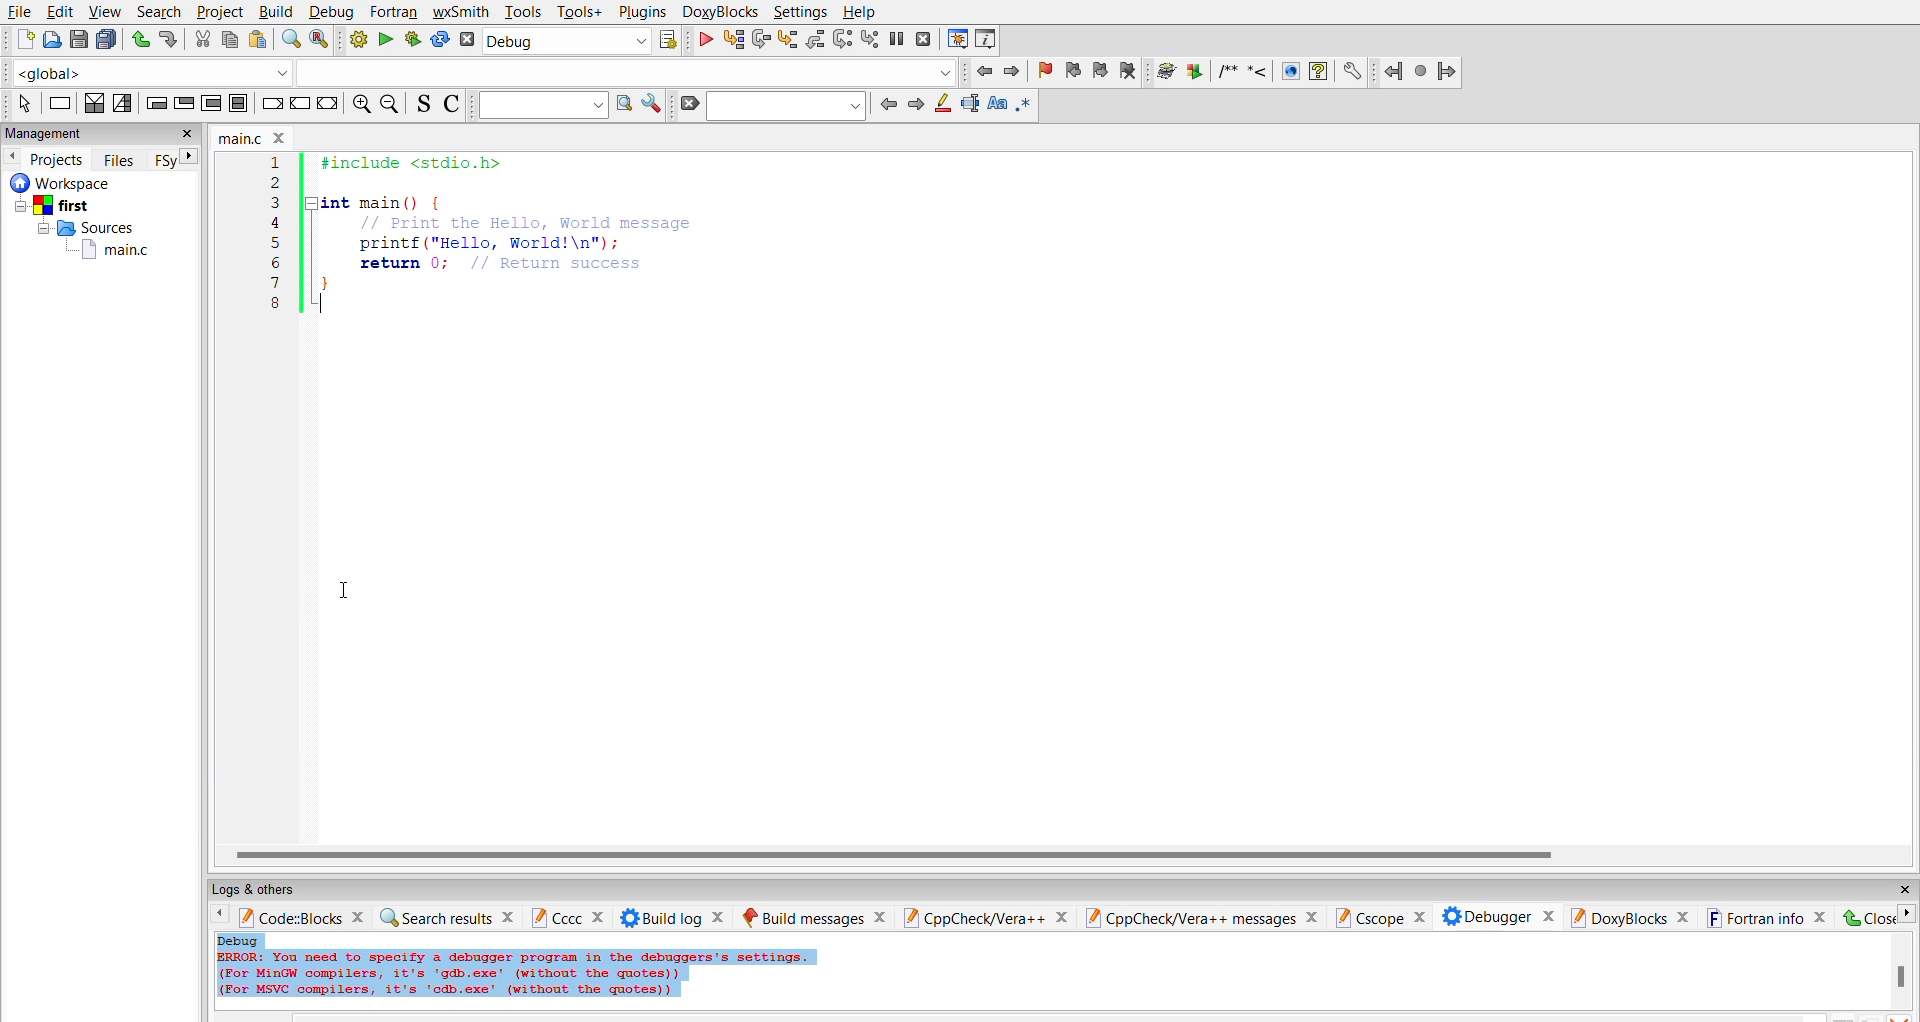  Describe the element at coordinates (735, 40) in the screenshot. I see `run to cursor` at that location.